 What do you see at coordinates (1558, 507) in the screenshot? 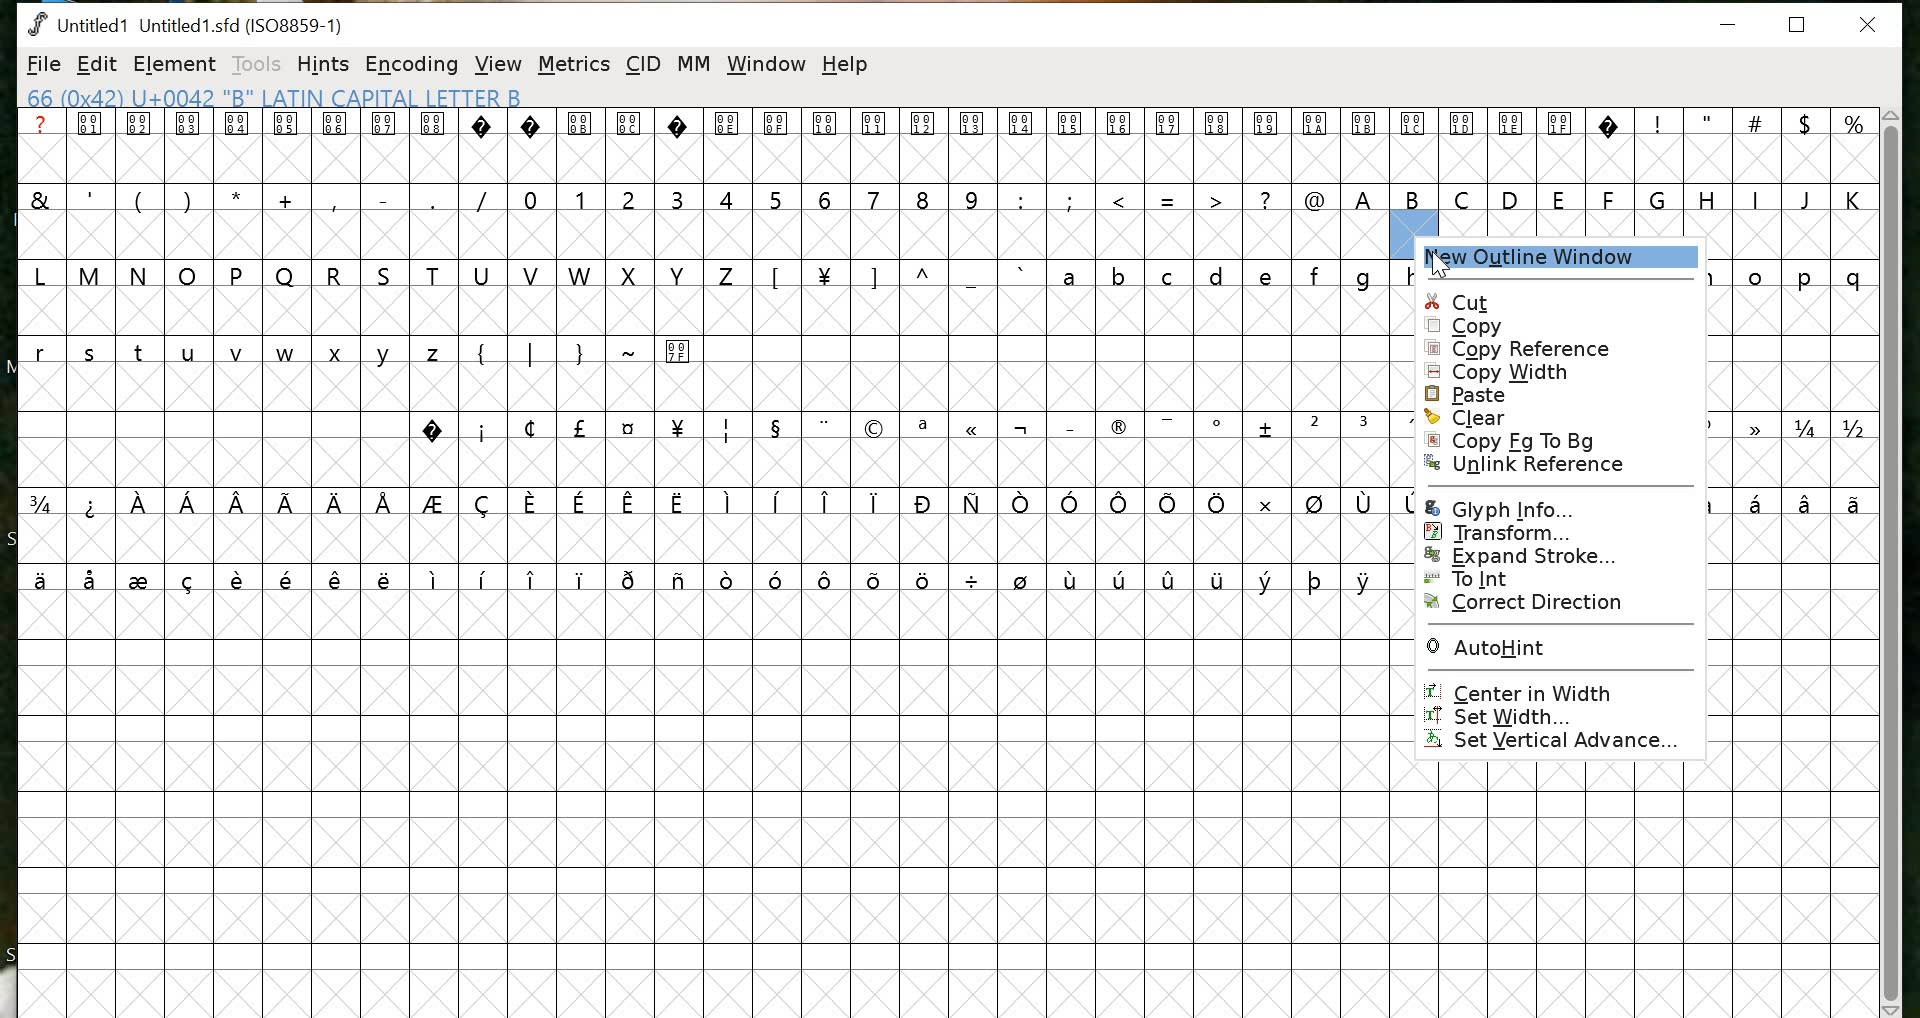
I see `glyph info` at bounding box center [1558, 507].